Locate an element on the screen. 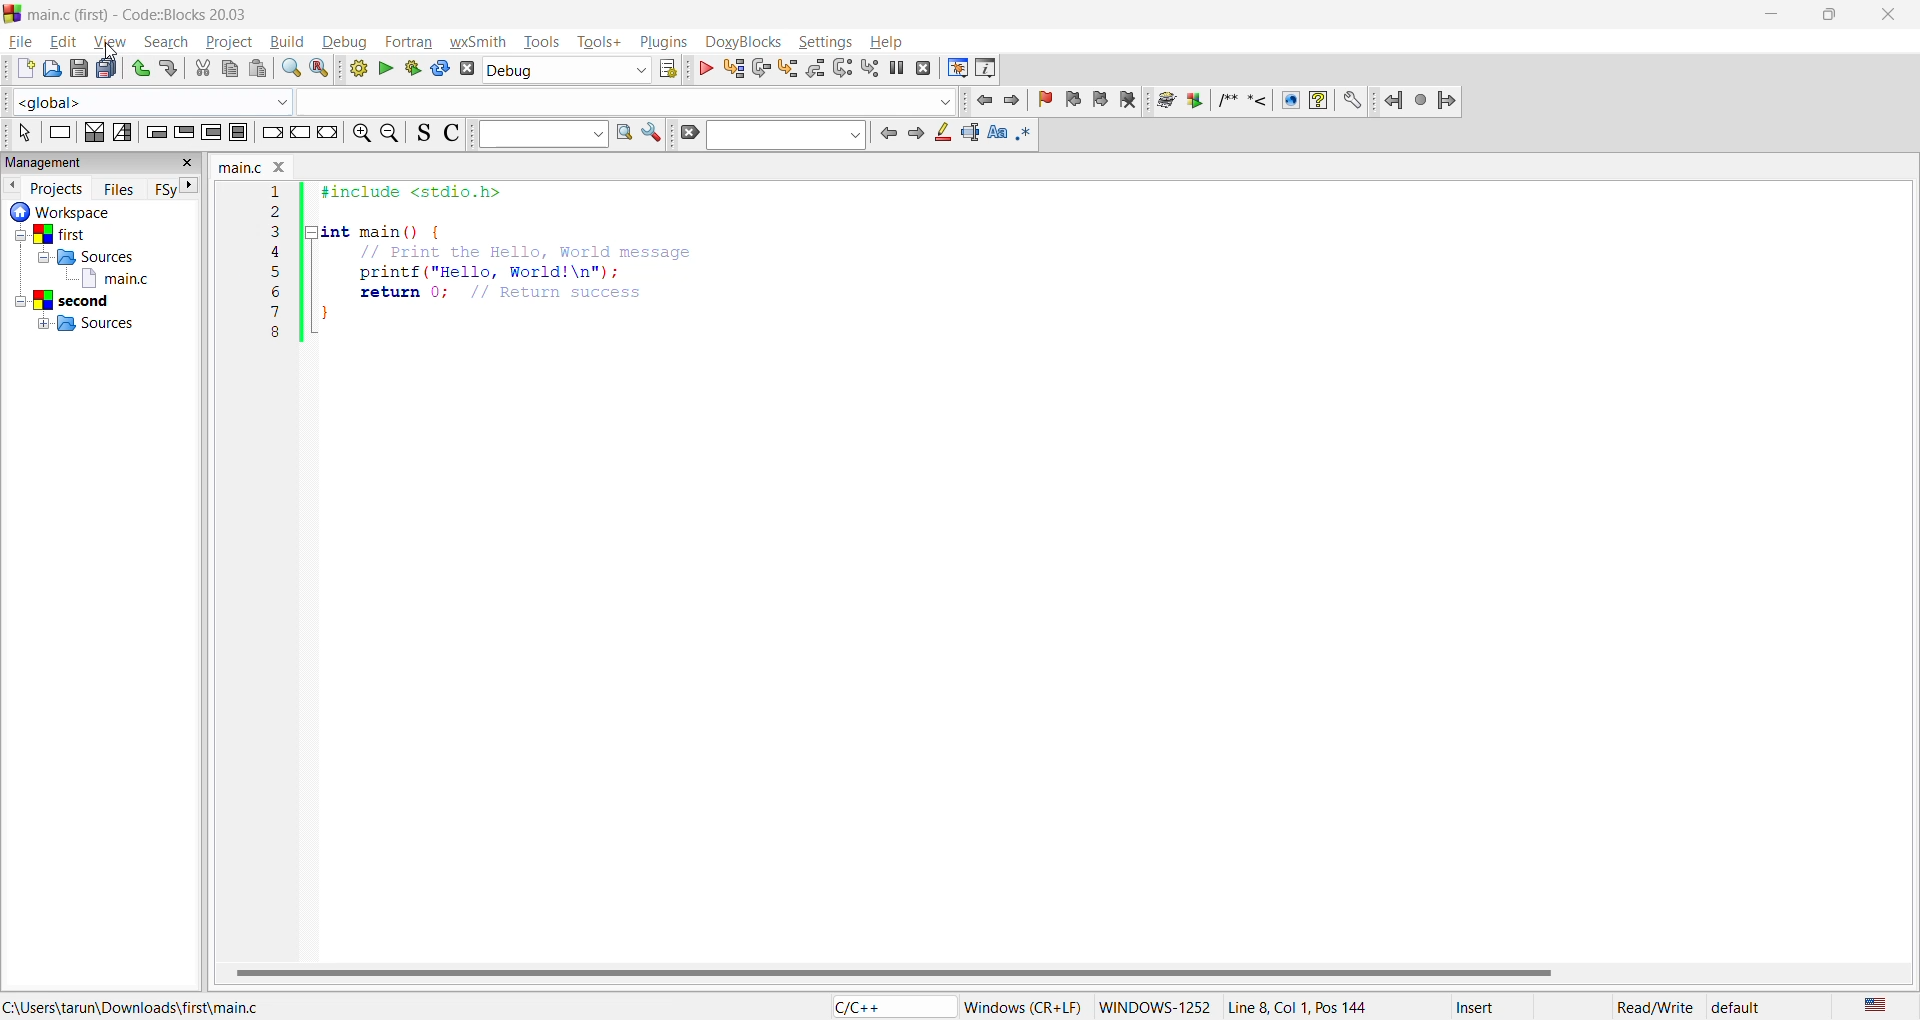 This screenshot has width=1920, height=1020. management is located at coordinates (61, 160).